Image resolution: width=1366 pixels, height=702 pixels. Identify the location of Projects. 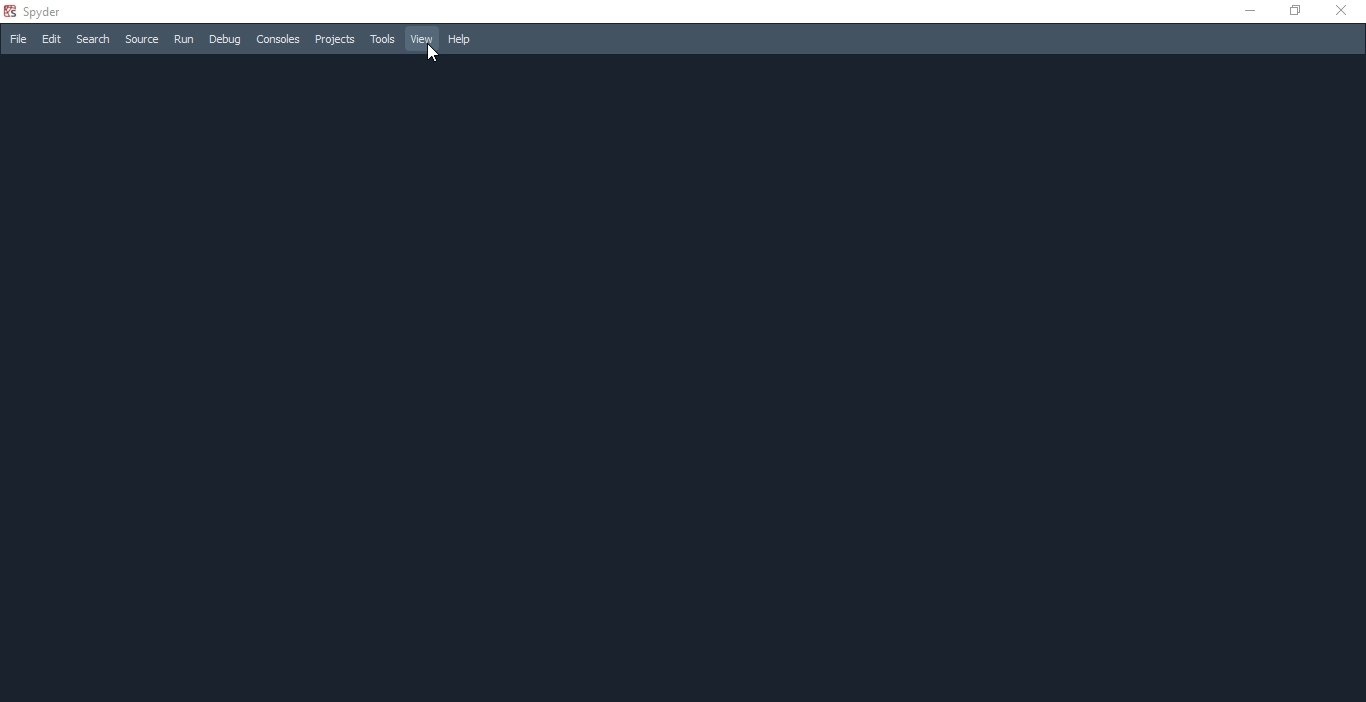
(335, 38).